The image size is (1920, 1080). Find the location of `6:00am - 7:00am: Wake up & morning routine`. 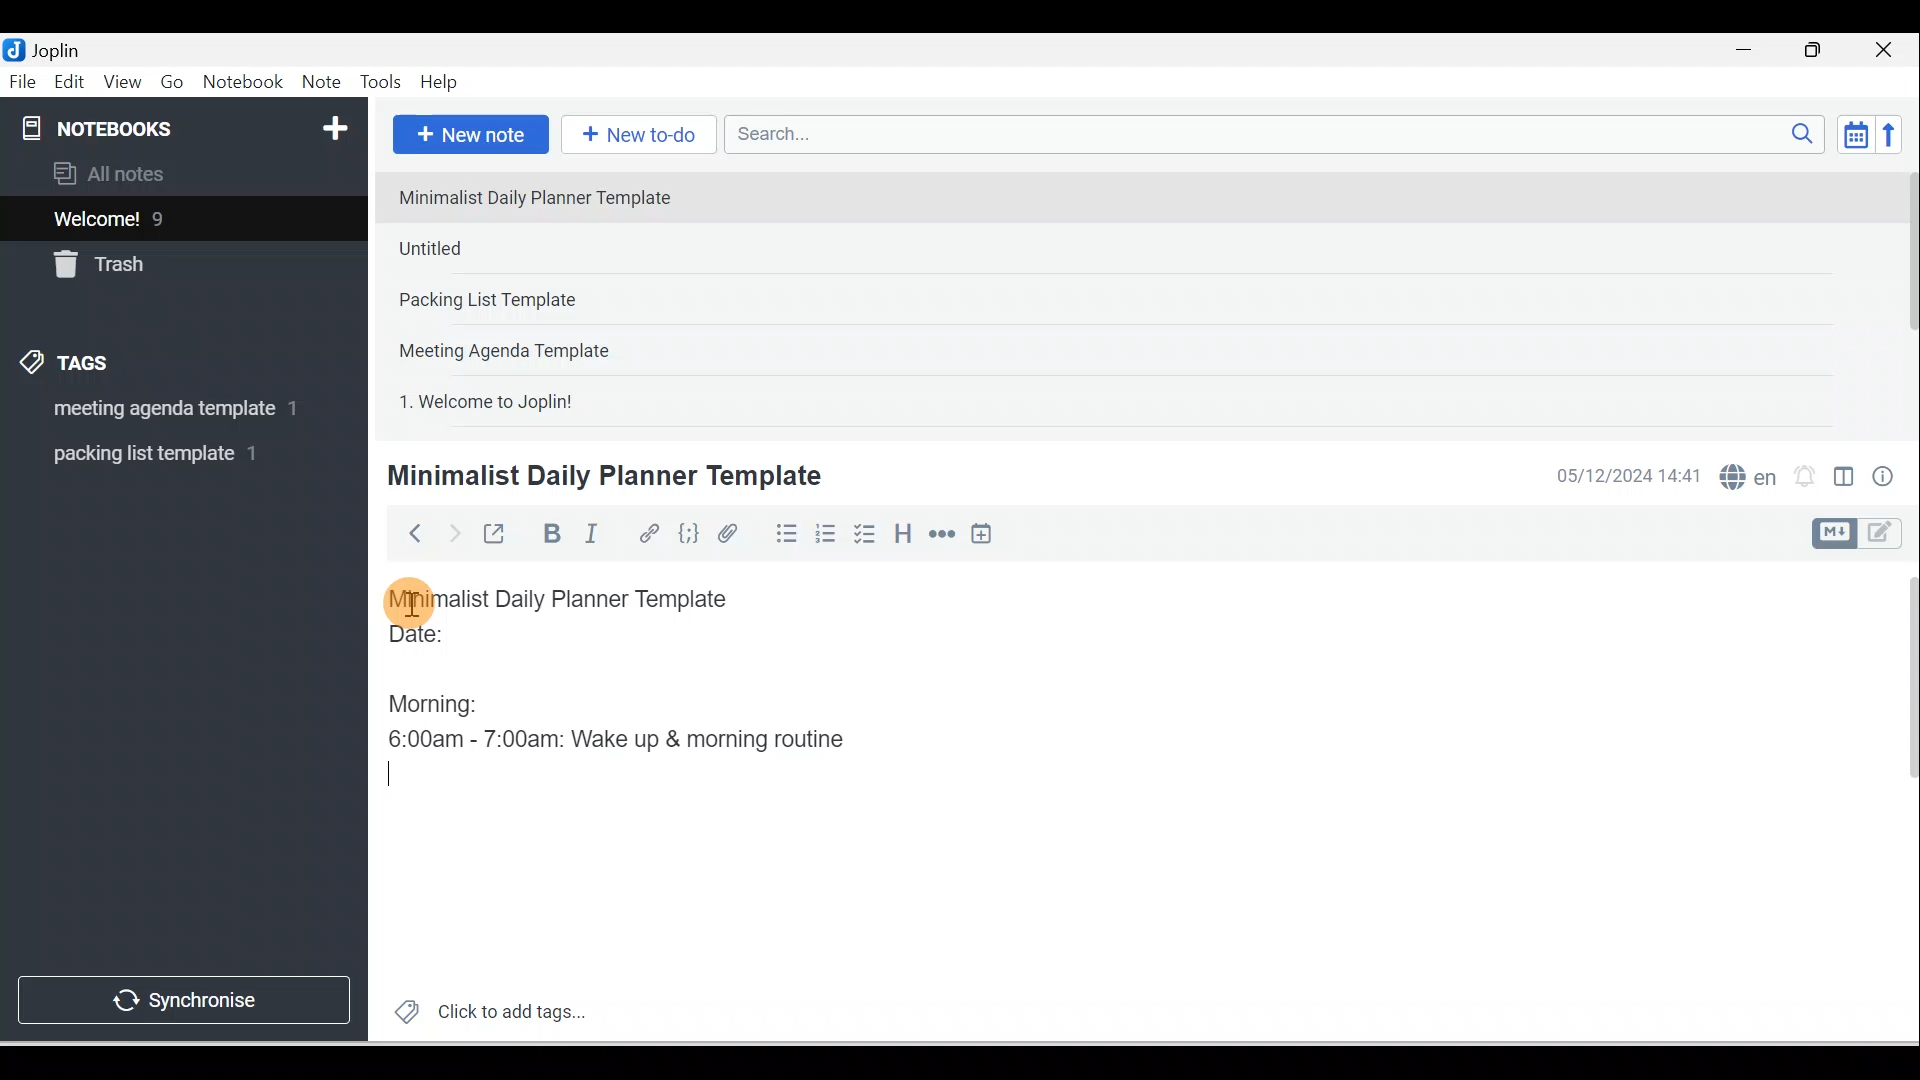

6:00am - 7:00am: Wake up & morning routine is located at coordinates (623, 739).